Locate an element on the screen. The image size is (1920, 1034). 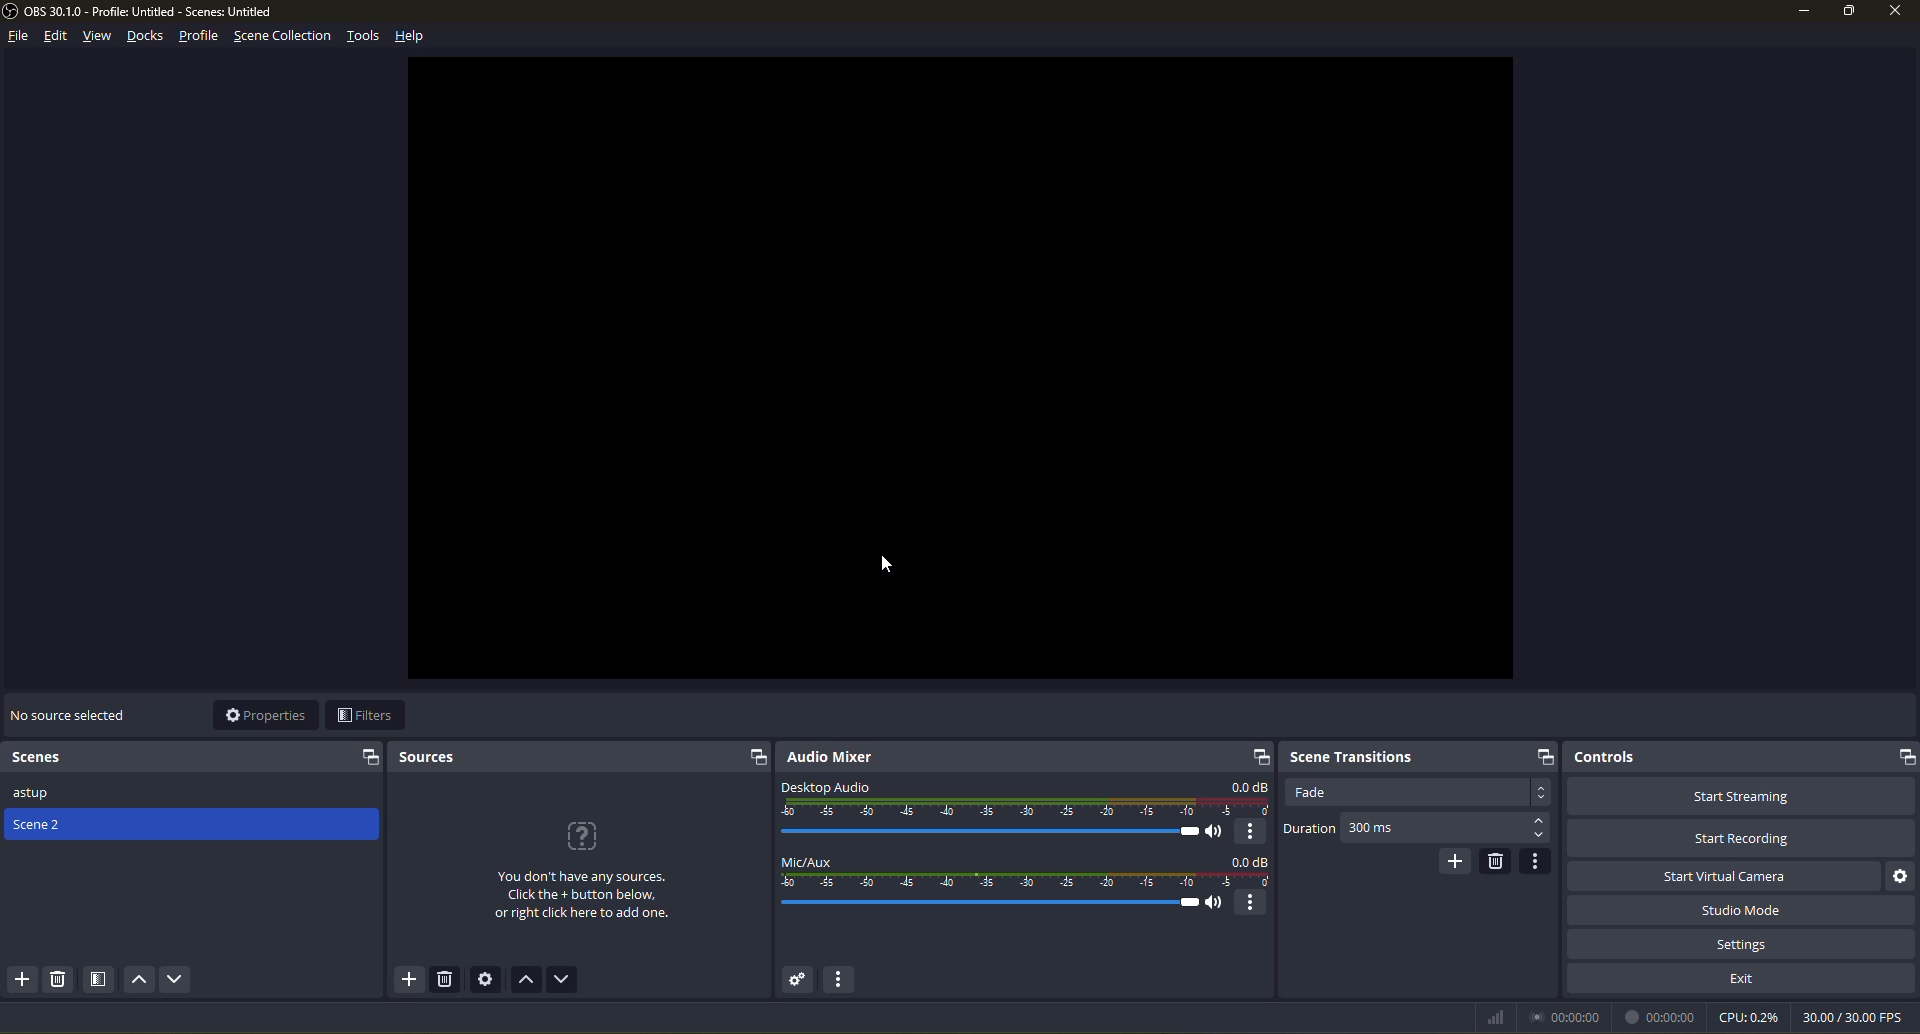
properties is located at coordinates (268, 715).